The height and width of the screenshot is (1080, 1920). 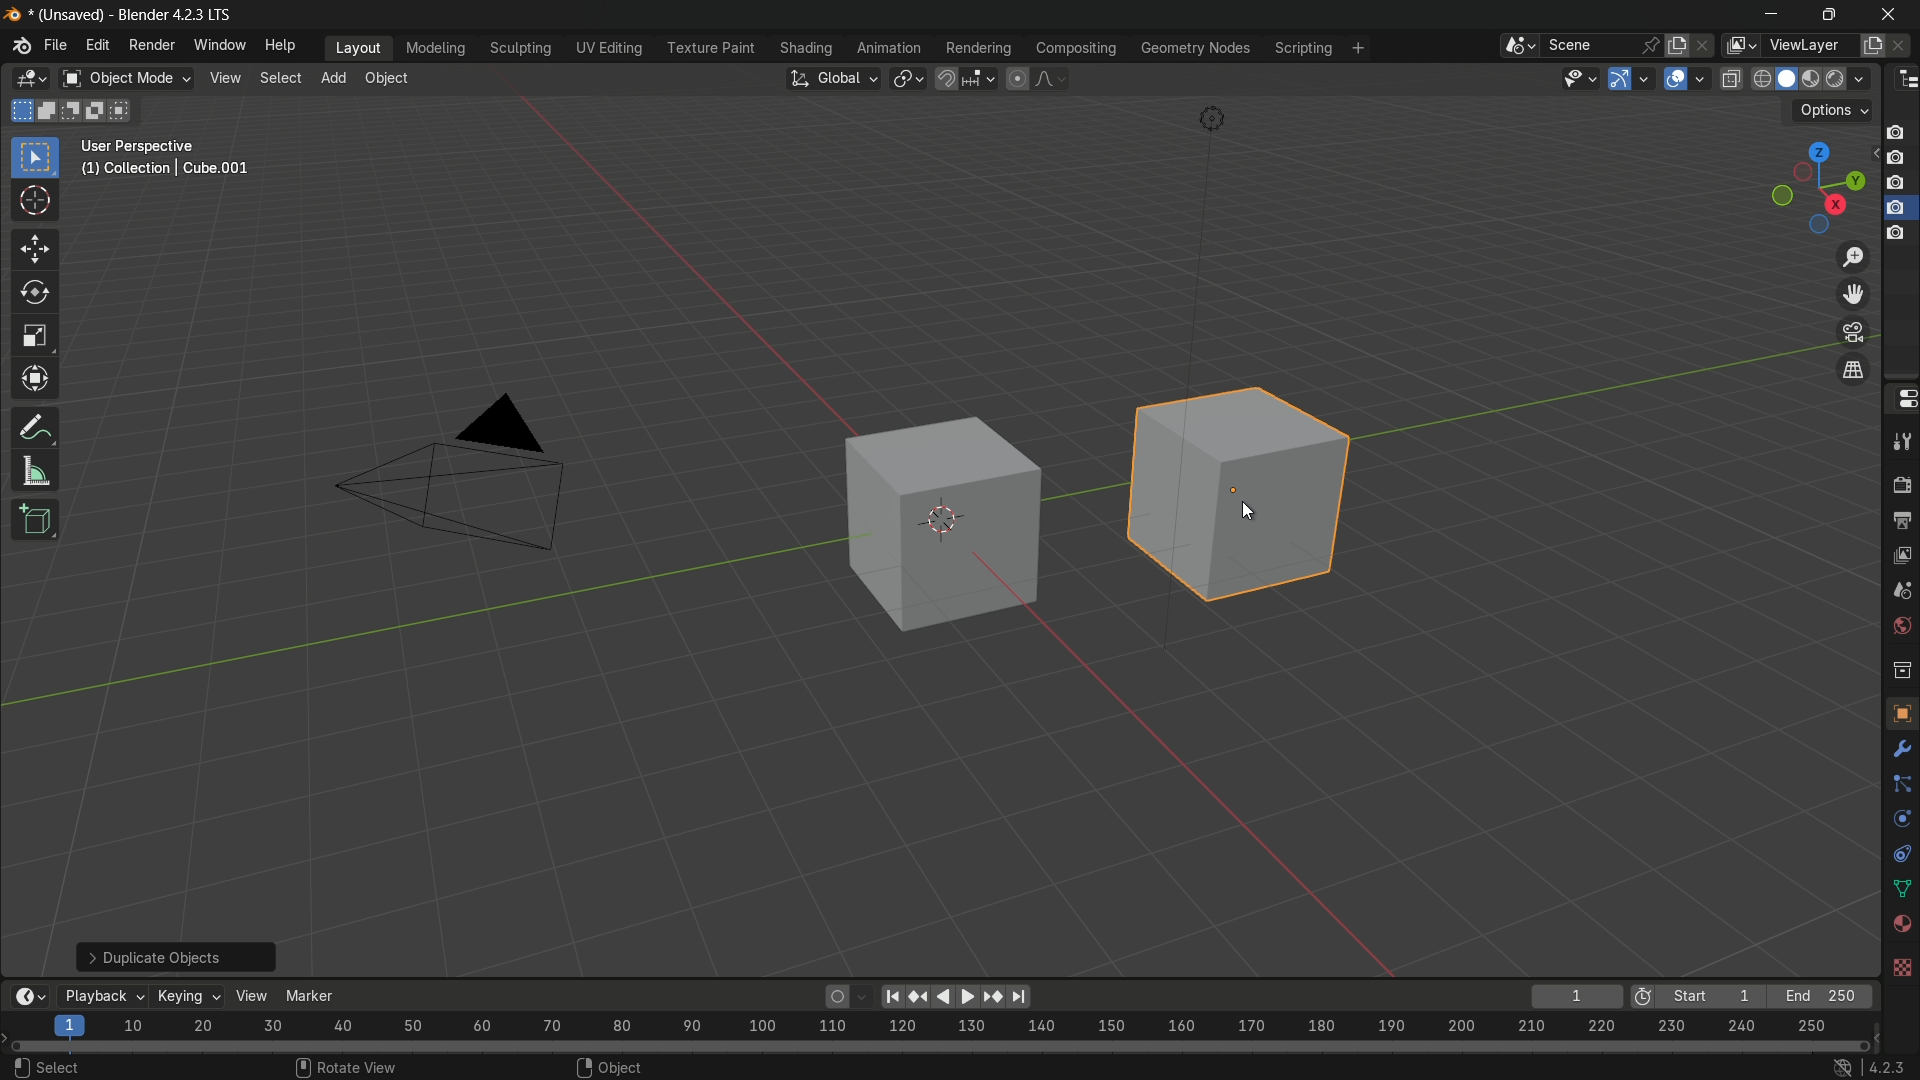 What do you see at coordinates (19, 111) in the screenshot?
I see `set new selection` at bounding box center [19, 111].